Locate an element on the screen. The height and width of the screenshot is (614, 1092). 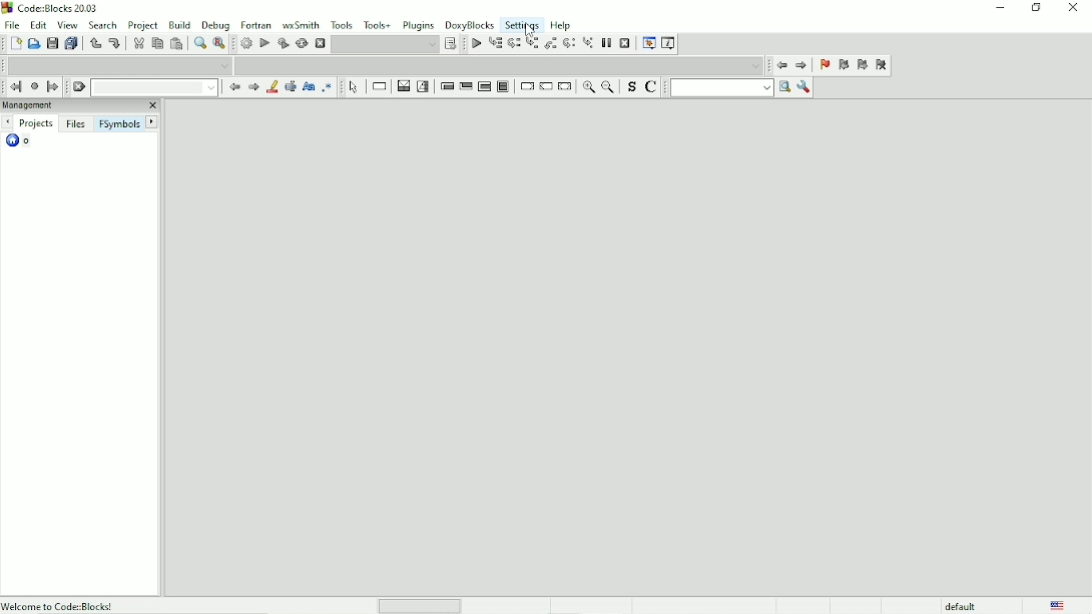
Prev bookmark is located at coordinates (844, 66).